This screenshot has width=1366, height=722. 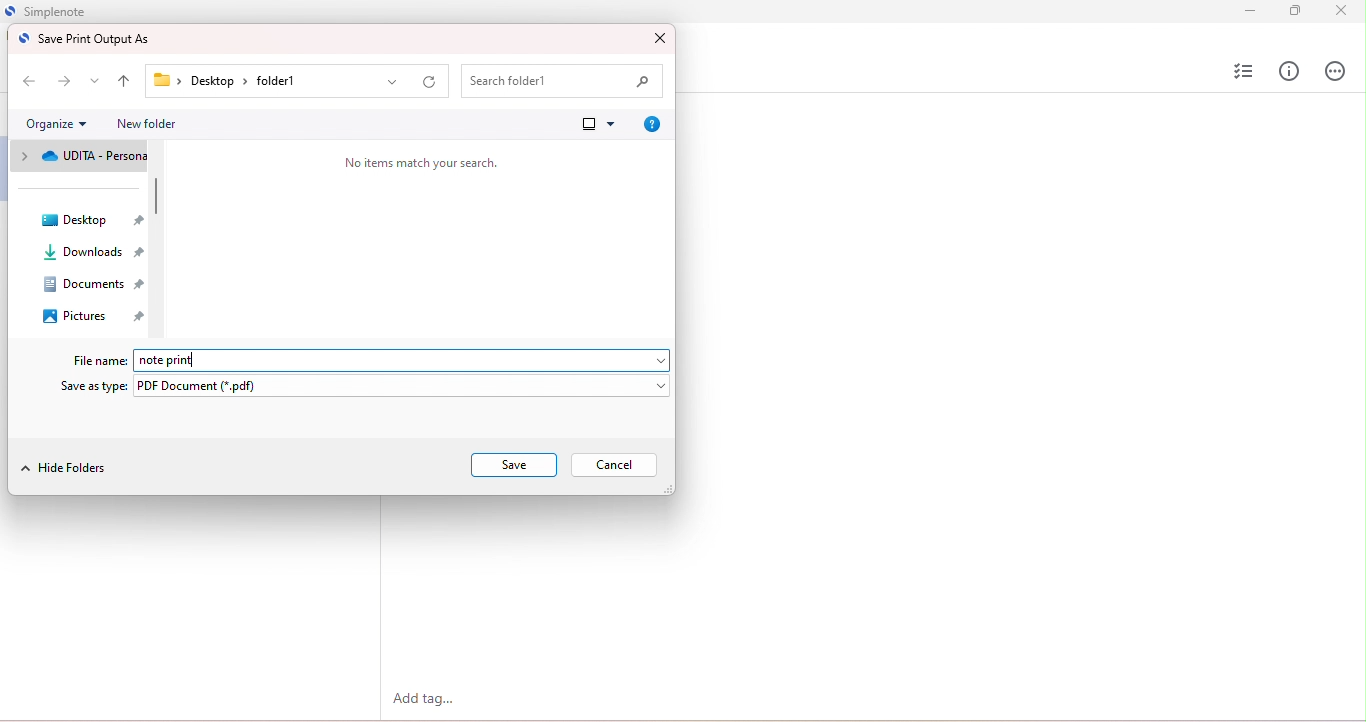 What do you see at coordinates (429, 83) in the screenshot?
I see `refresh` at bounding box center [429, 83].